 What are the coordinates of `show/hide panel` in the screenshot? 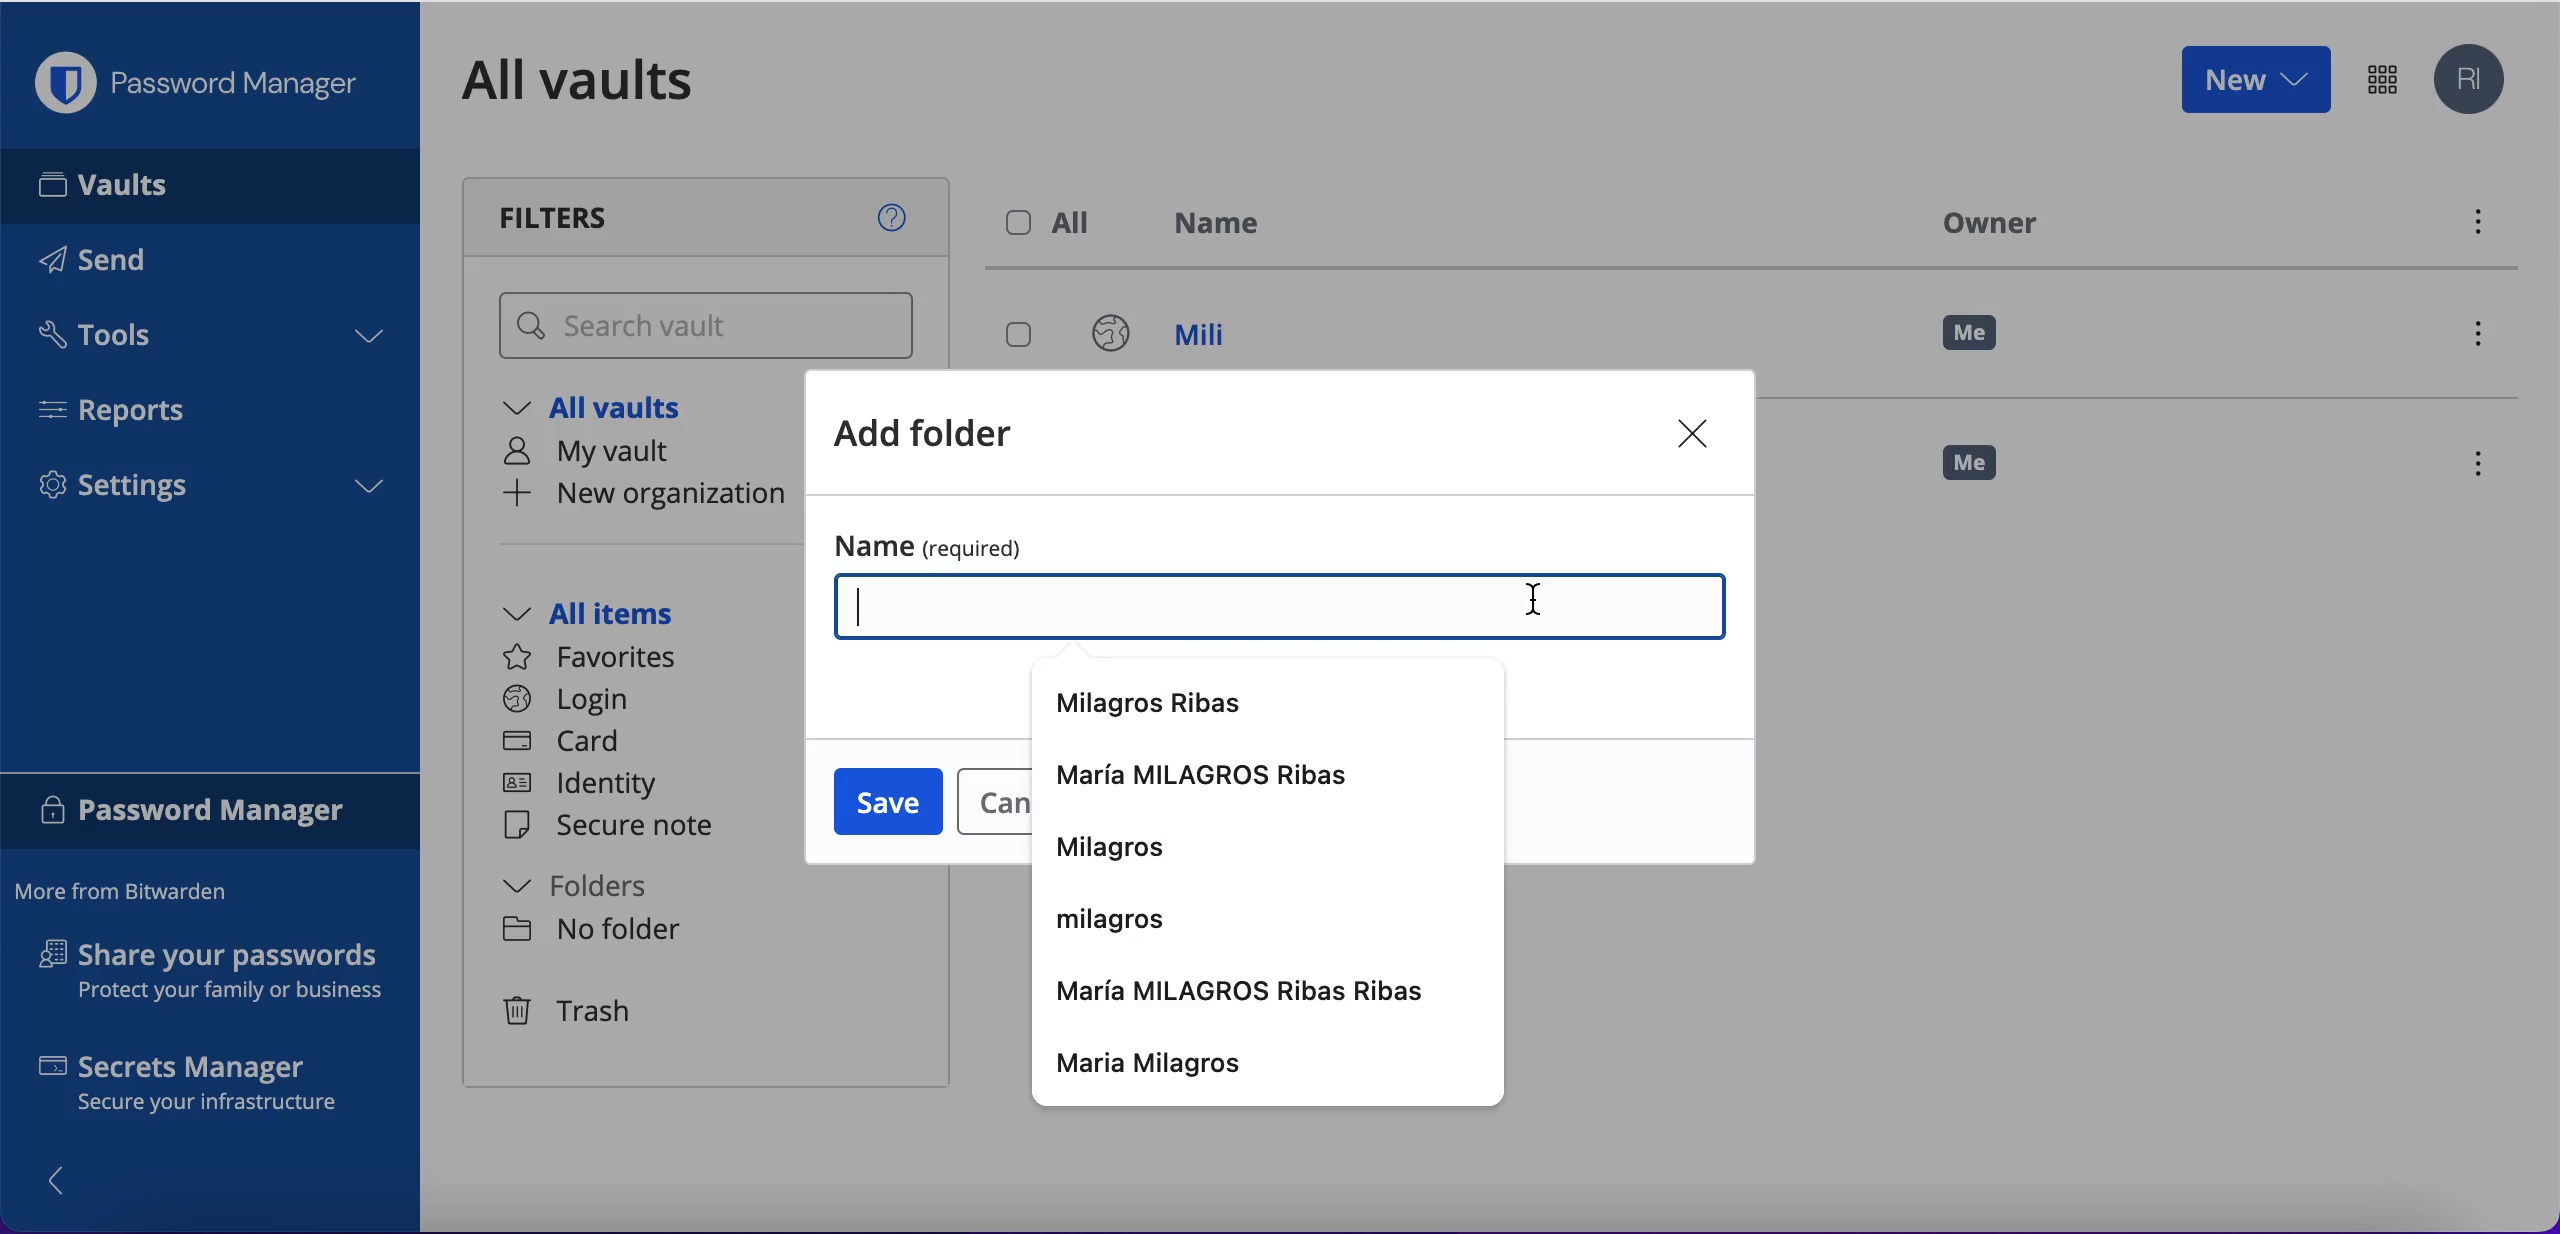 It's located at (67, 1179).